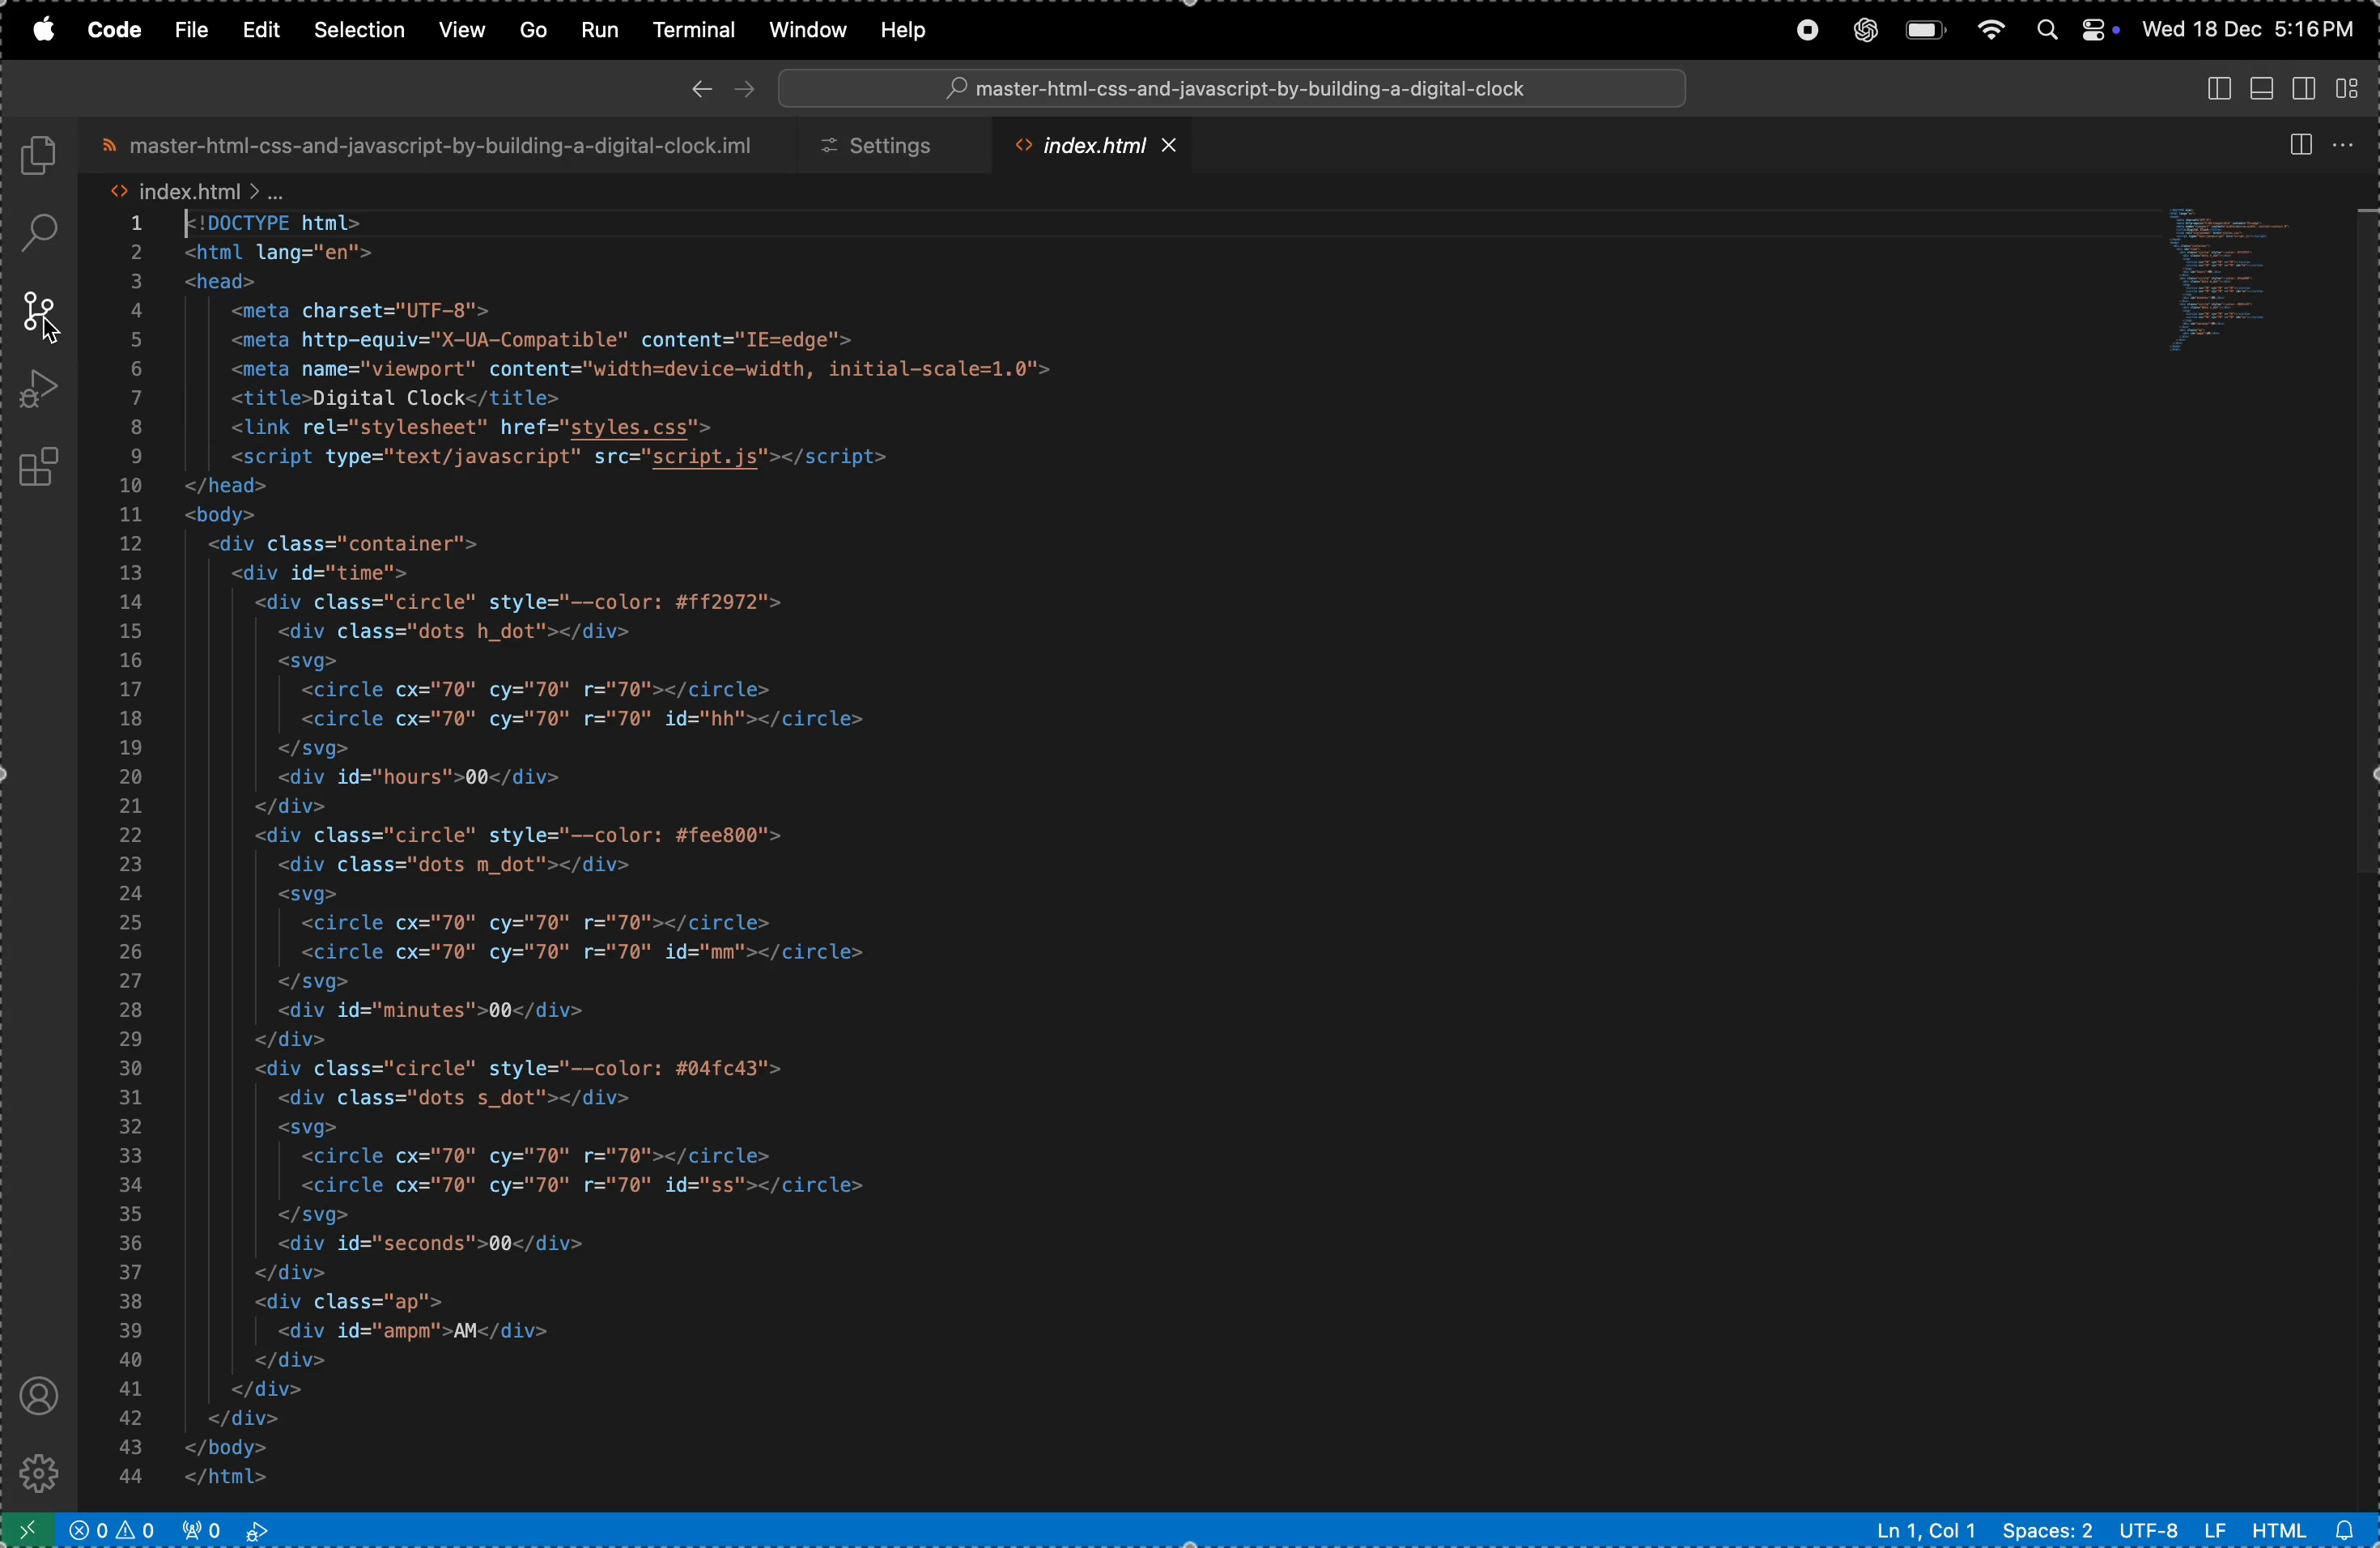 The width and height of the screenshot is (2380, 1548). I want to click on html alert, so click(2299, 1527).